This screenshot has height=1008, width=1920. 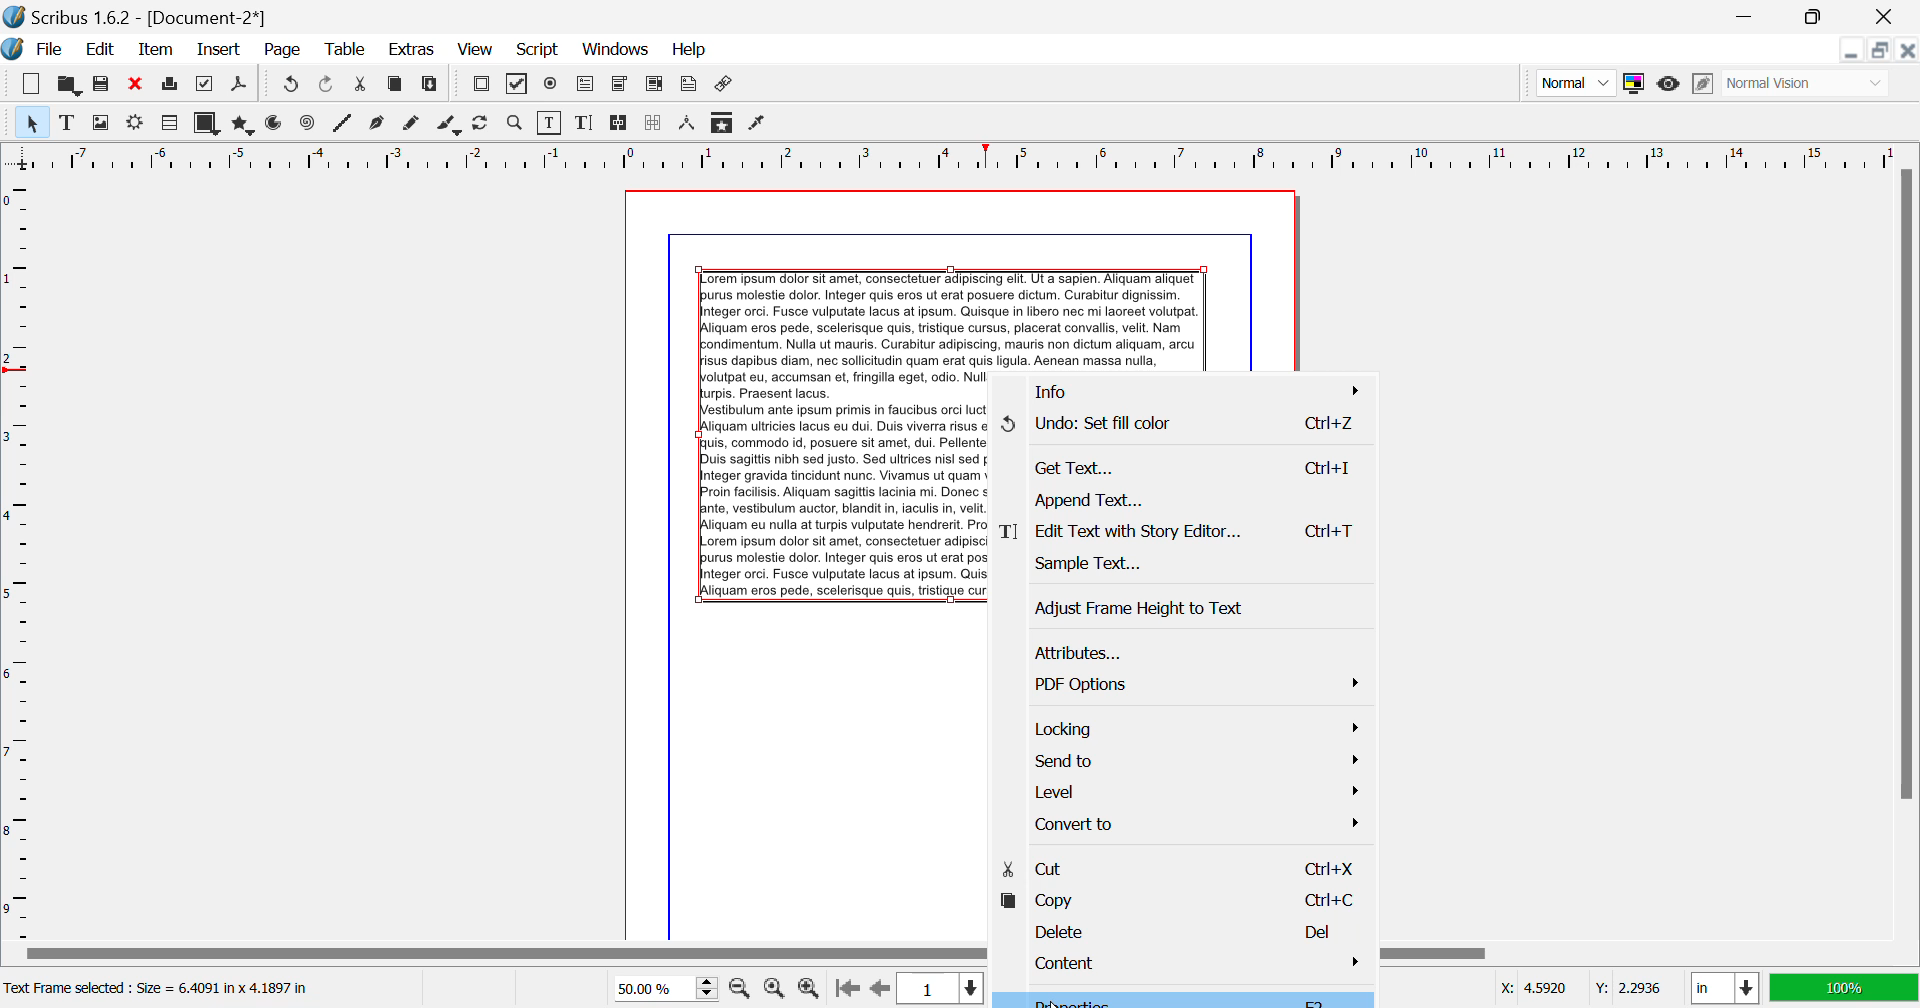 I want to click on Preflight Verifier, so click(x=206, y=84).